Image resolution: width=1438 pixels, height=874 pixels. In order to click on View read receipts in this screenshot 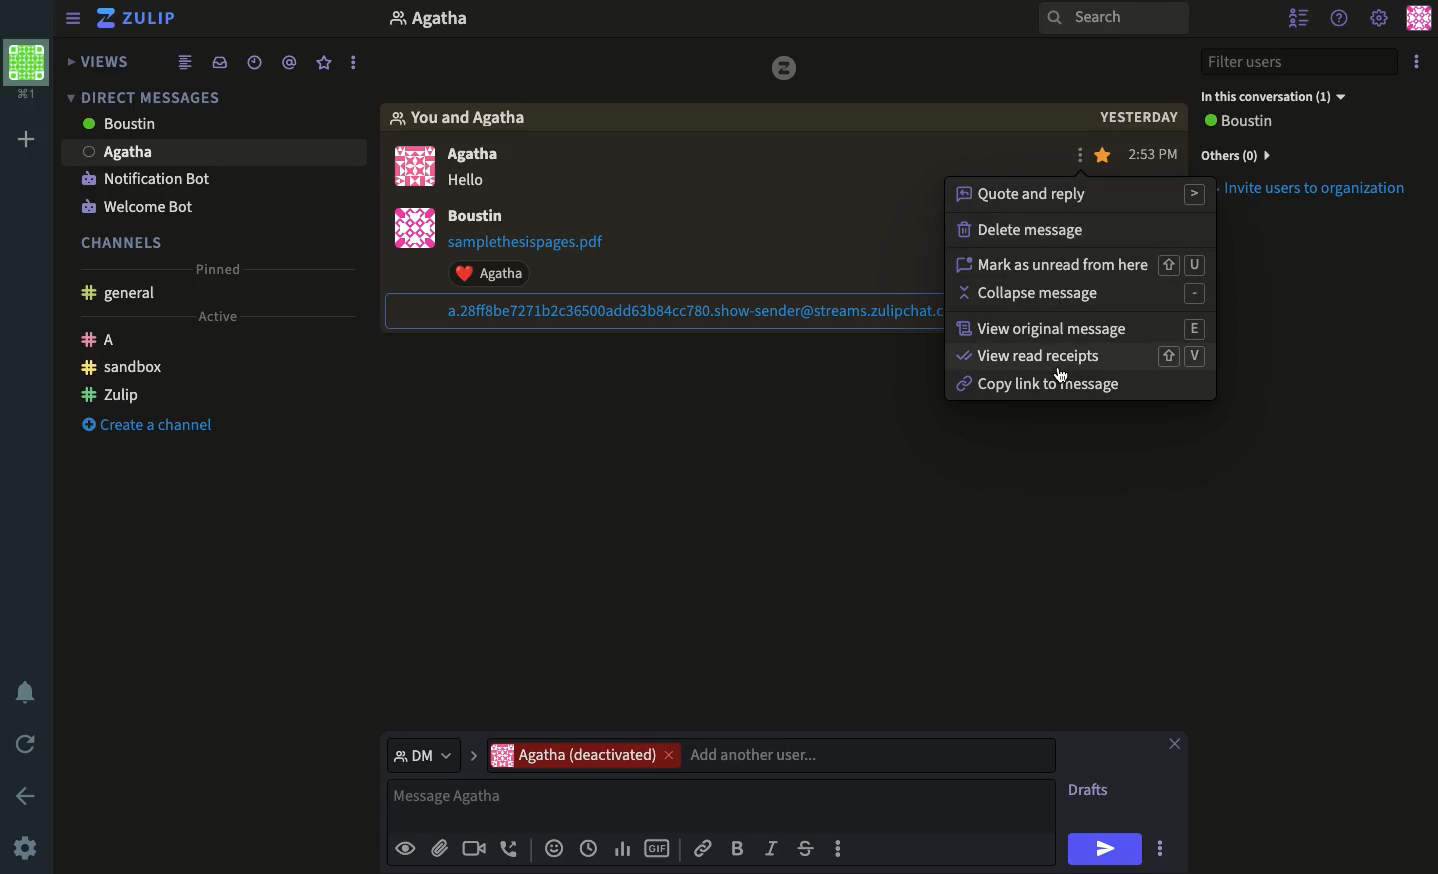, I will do `click(1078, 358)`.